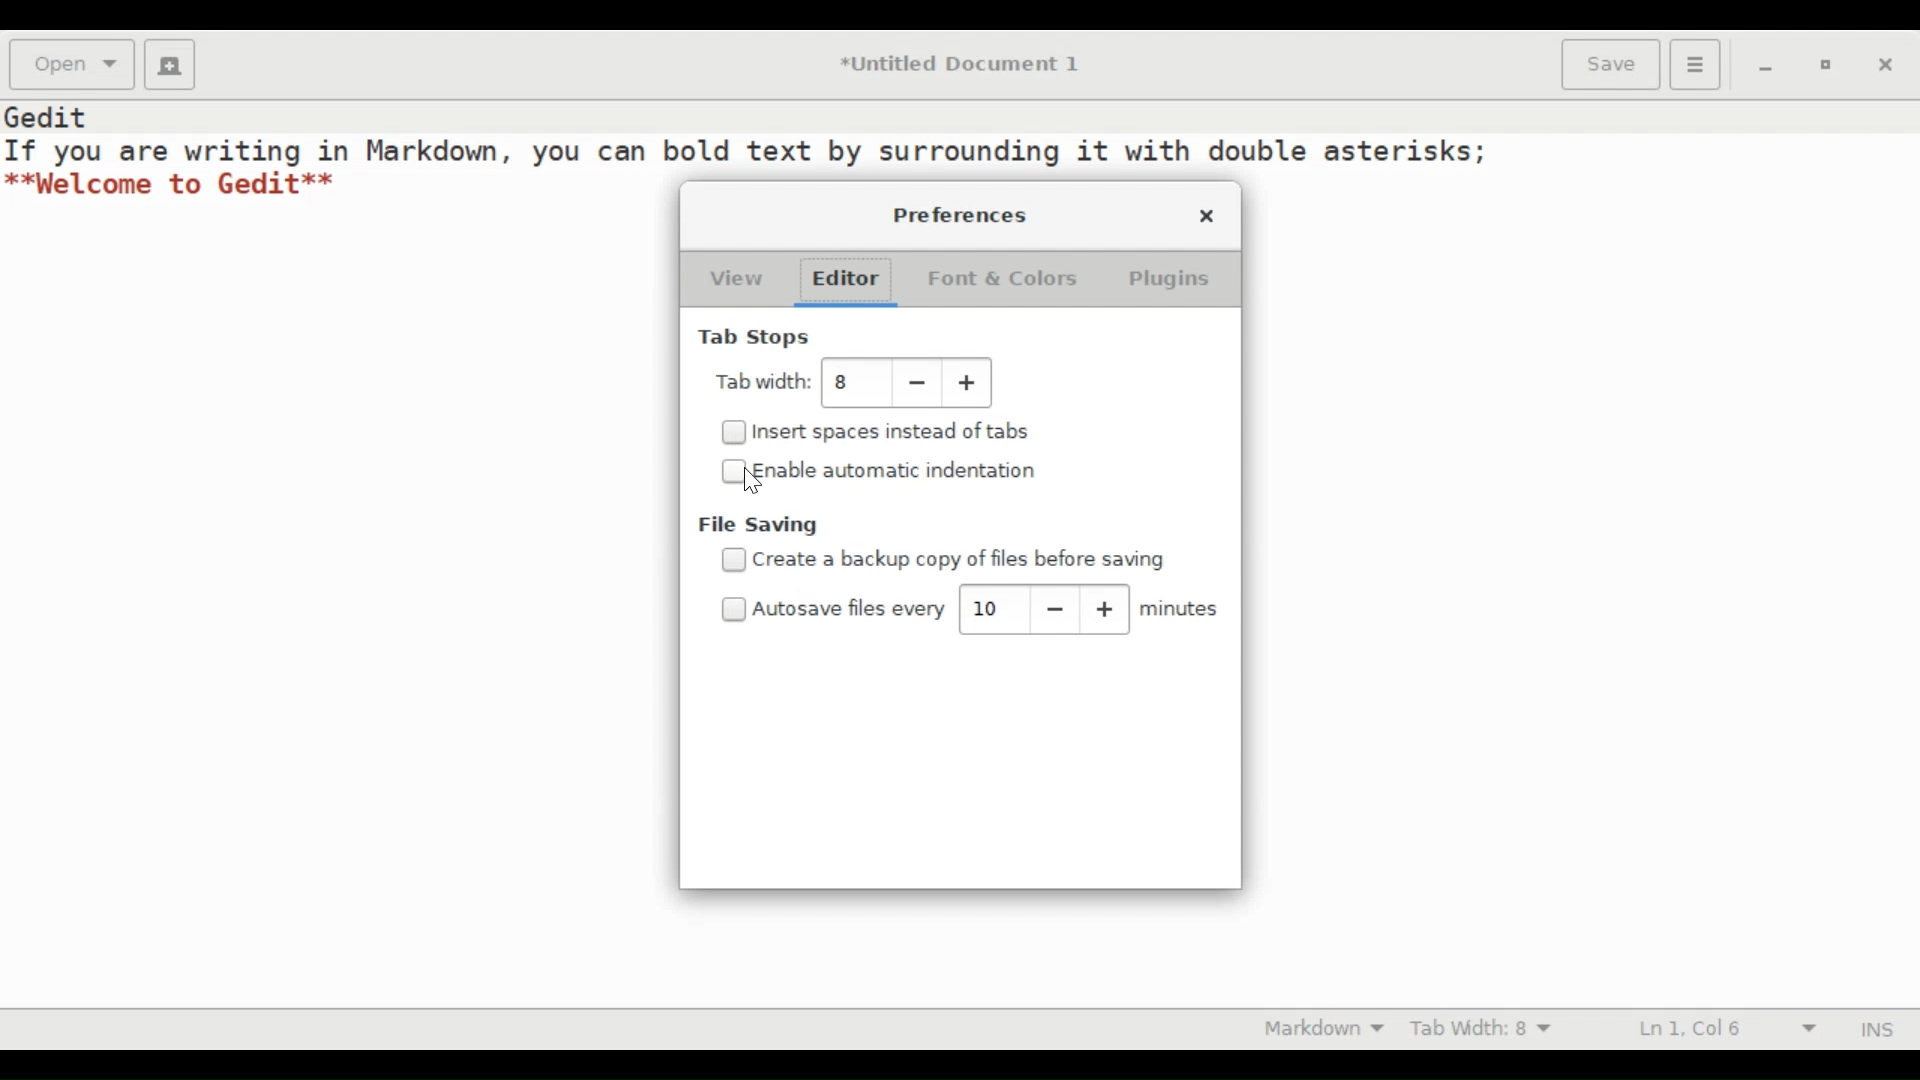  I want to click on Insert spaces instead of tabs, so click(893, 431).